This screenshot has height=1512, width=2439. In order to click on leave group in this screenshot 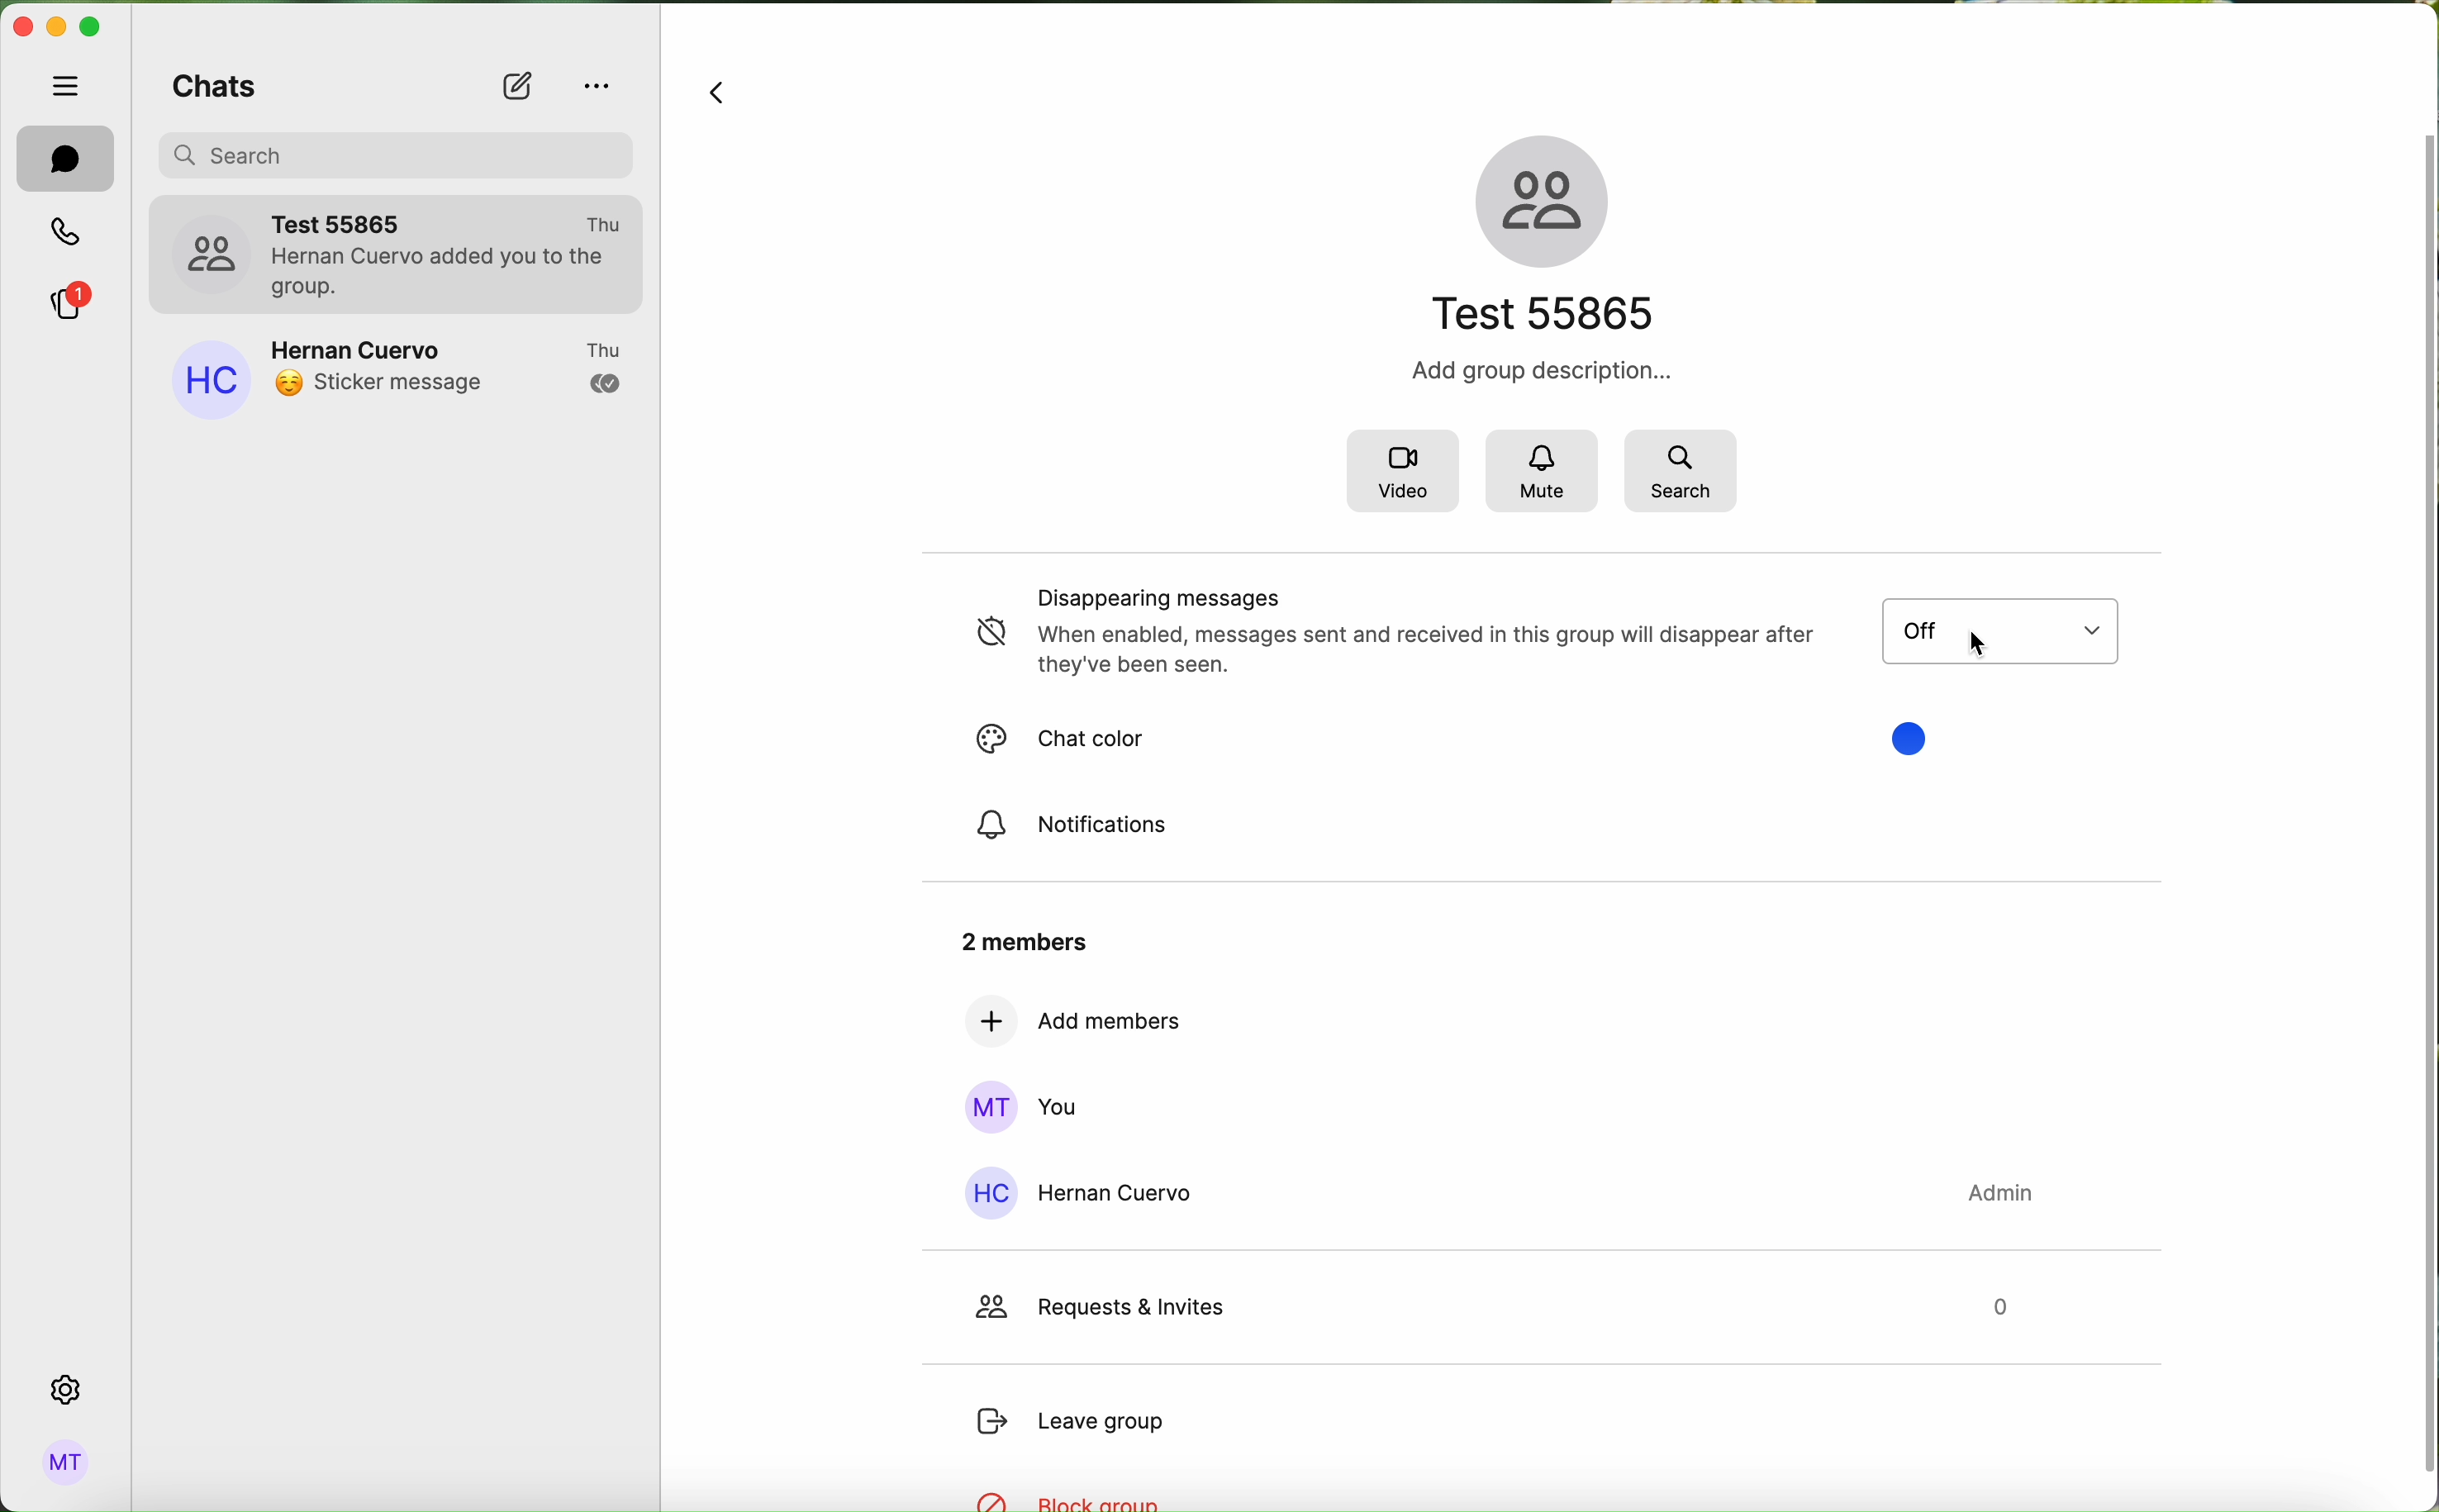, I will do `click(1070, 1420)`.